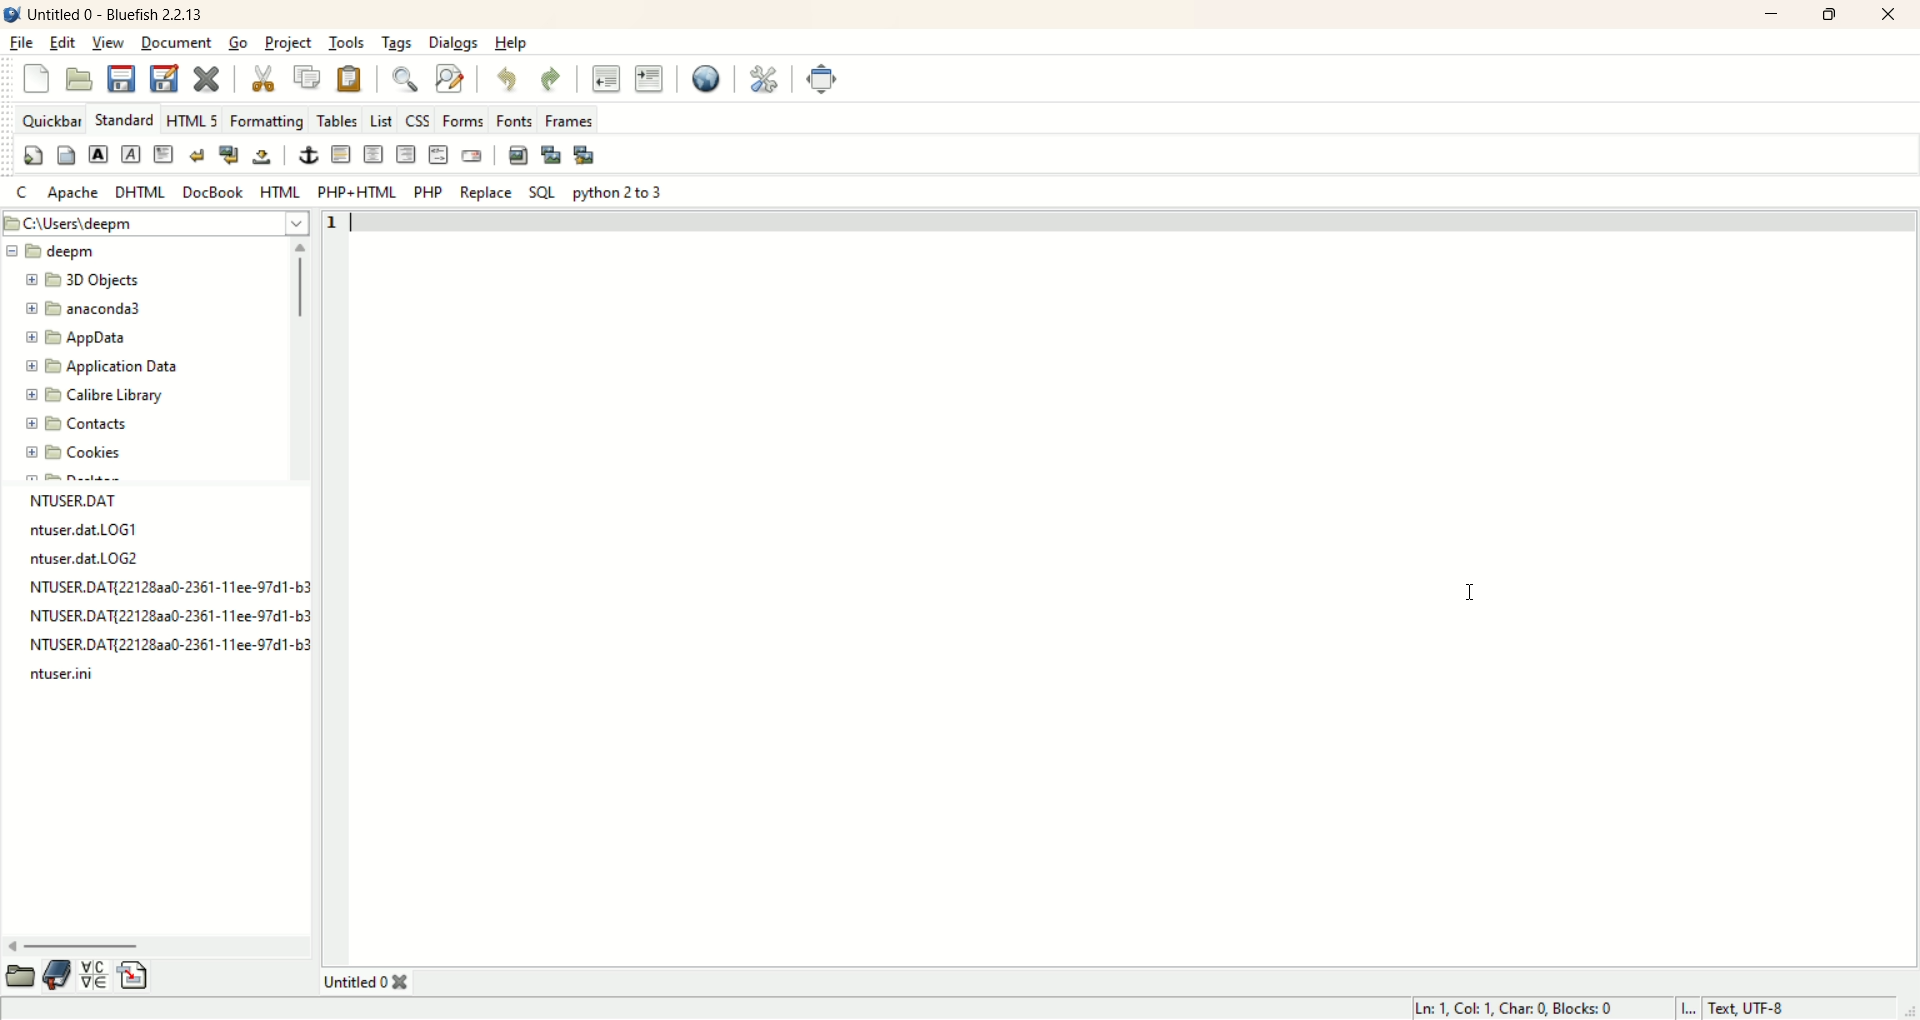 The width and height of the screenshot is (1920, 1020). I want to click on projects, so click(286, 44).